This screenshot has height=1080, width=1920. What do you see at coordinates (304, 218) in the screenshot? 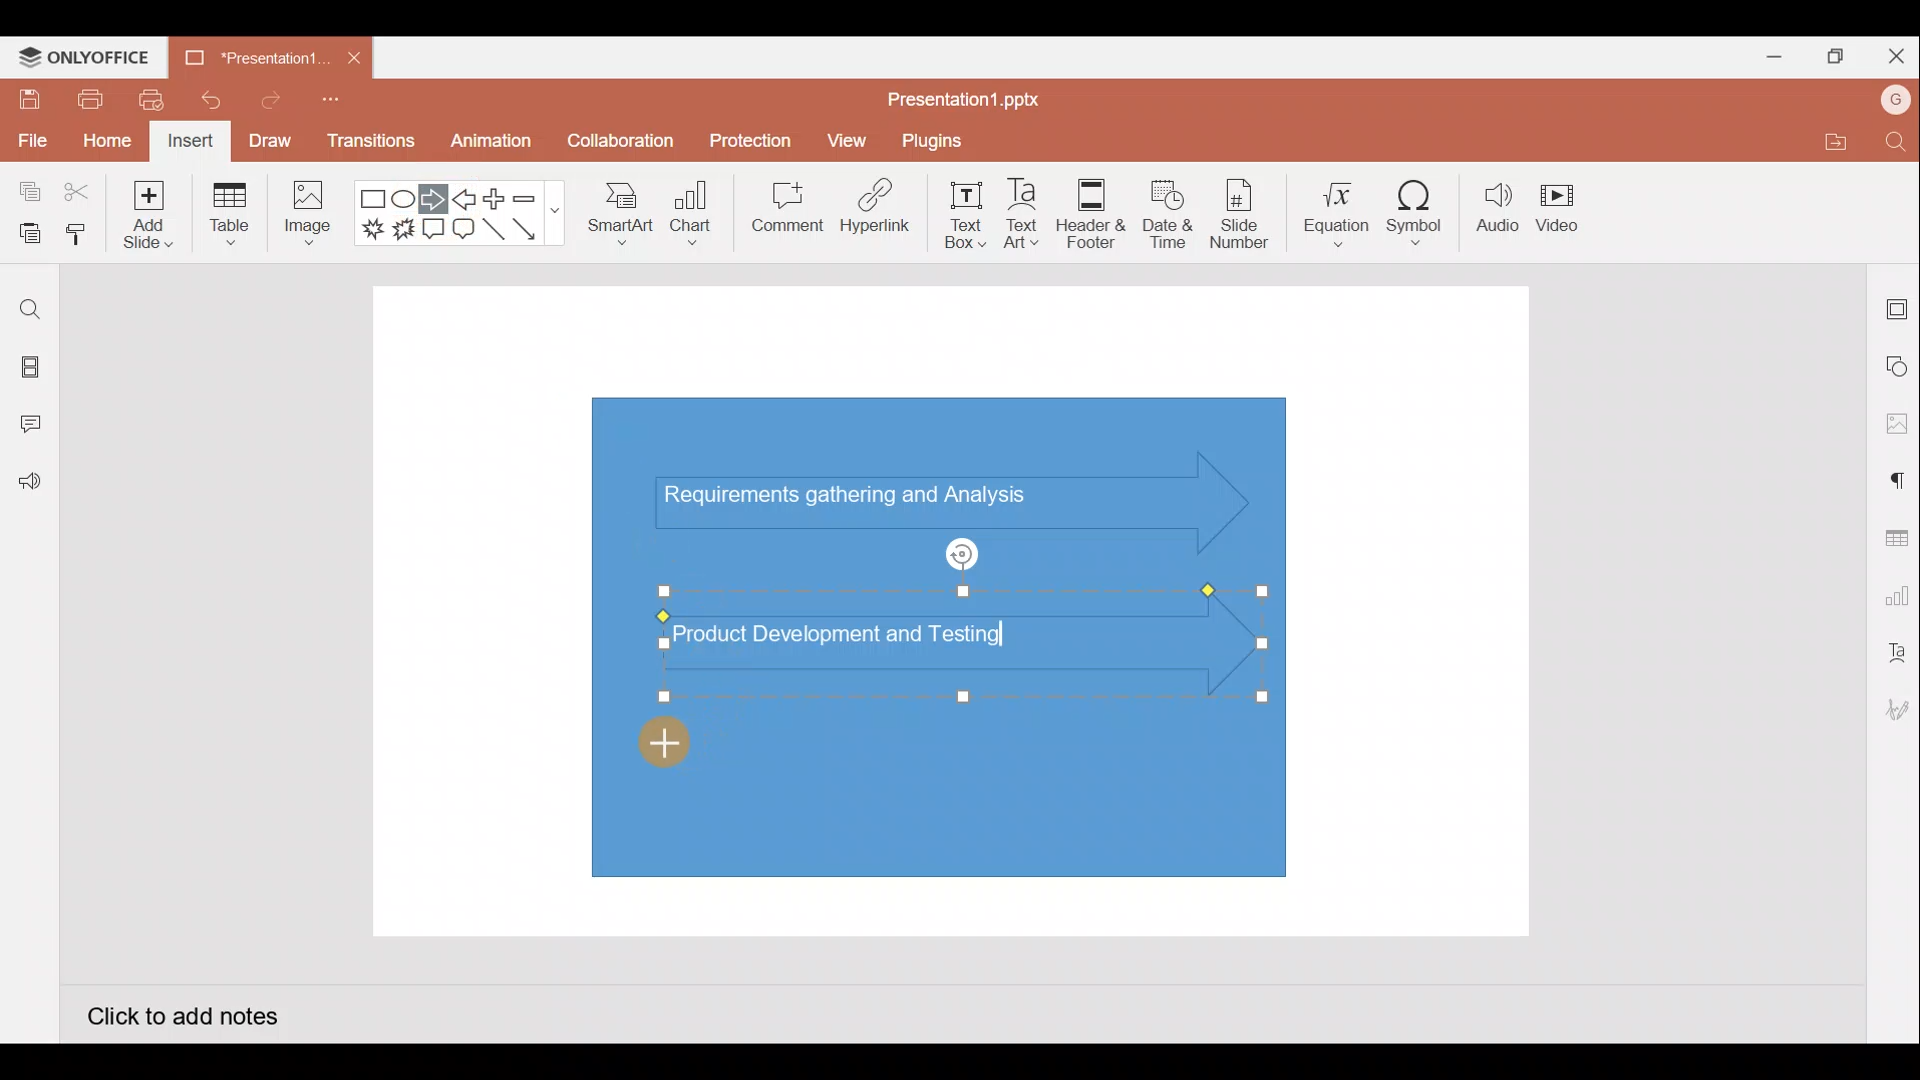
I see `Image` at bounding box center [304, 218].